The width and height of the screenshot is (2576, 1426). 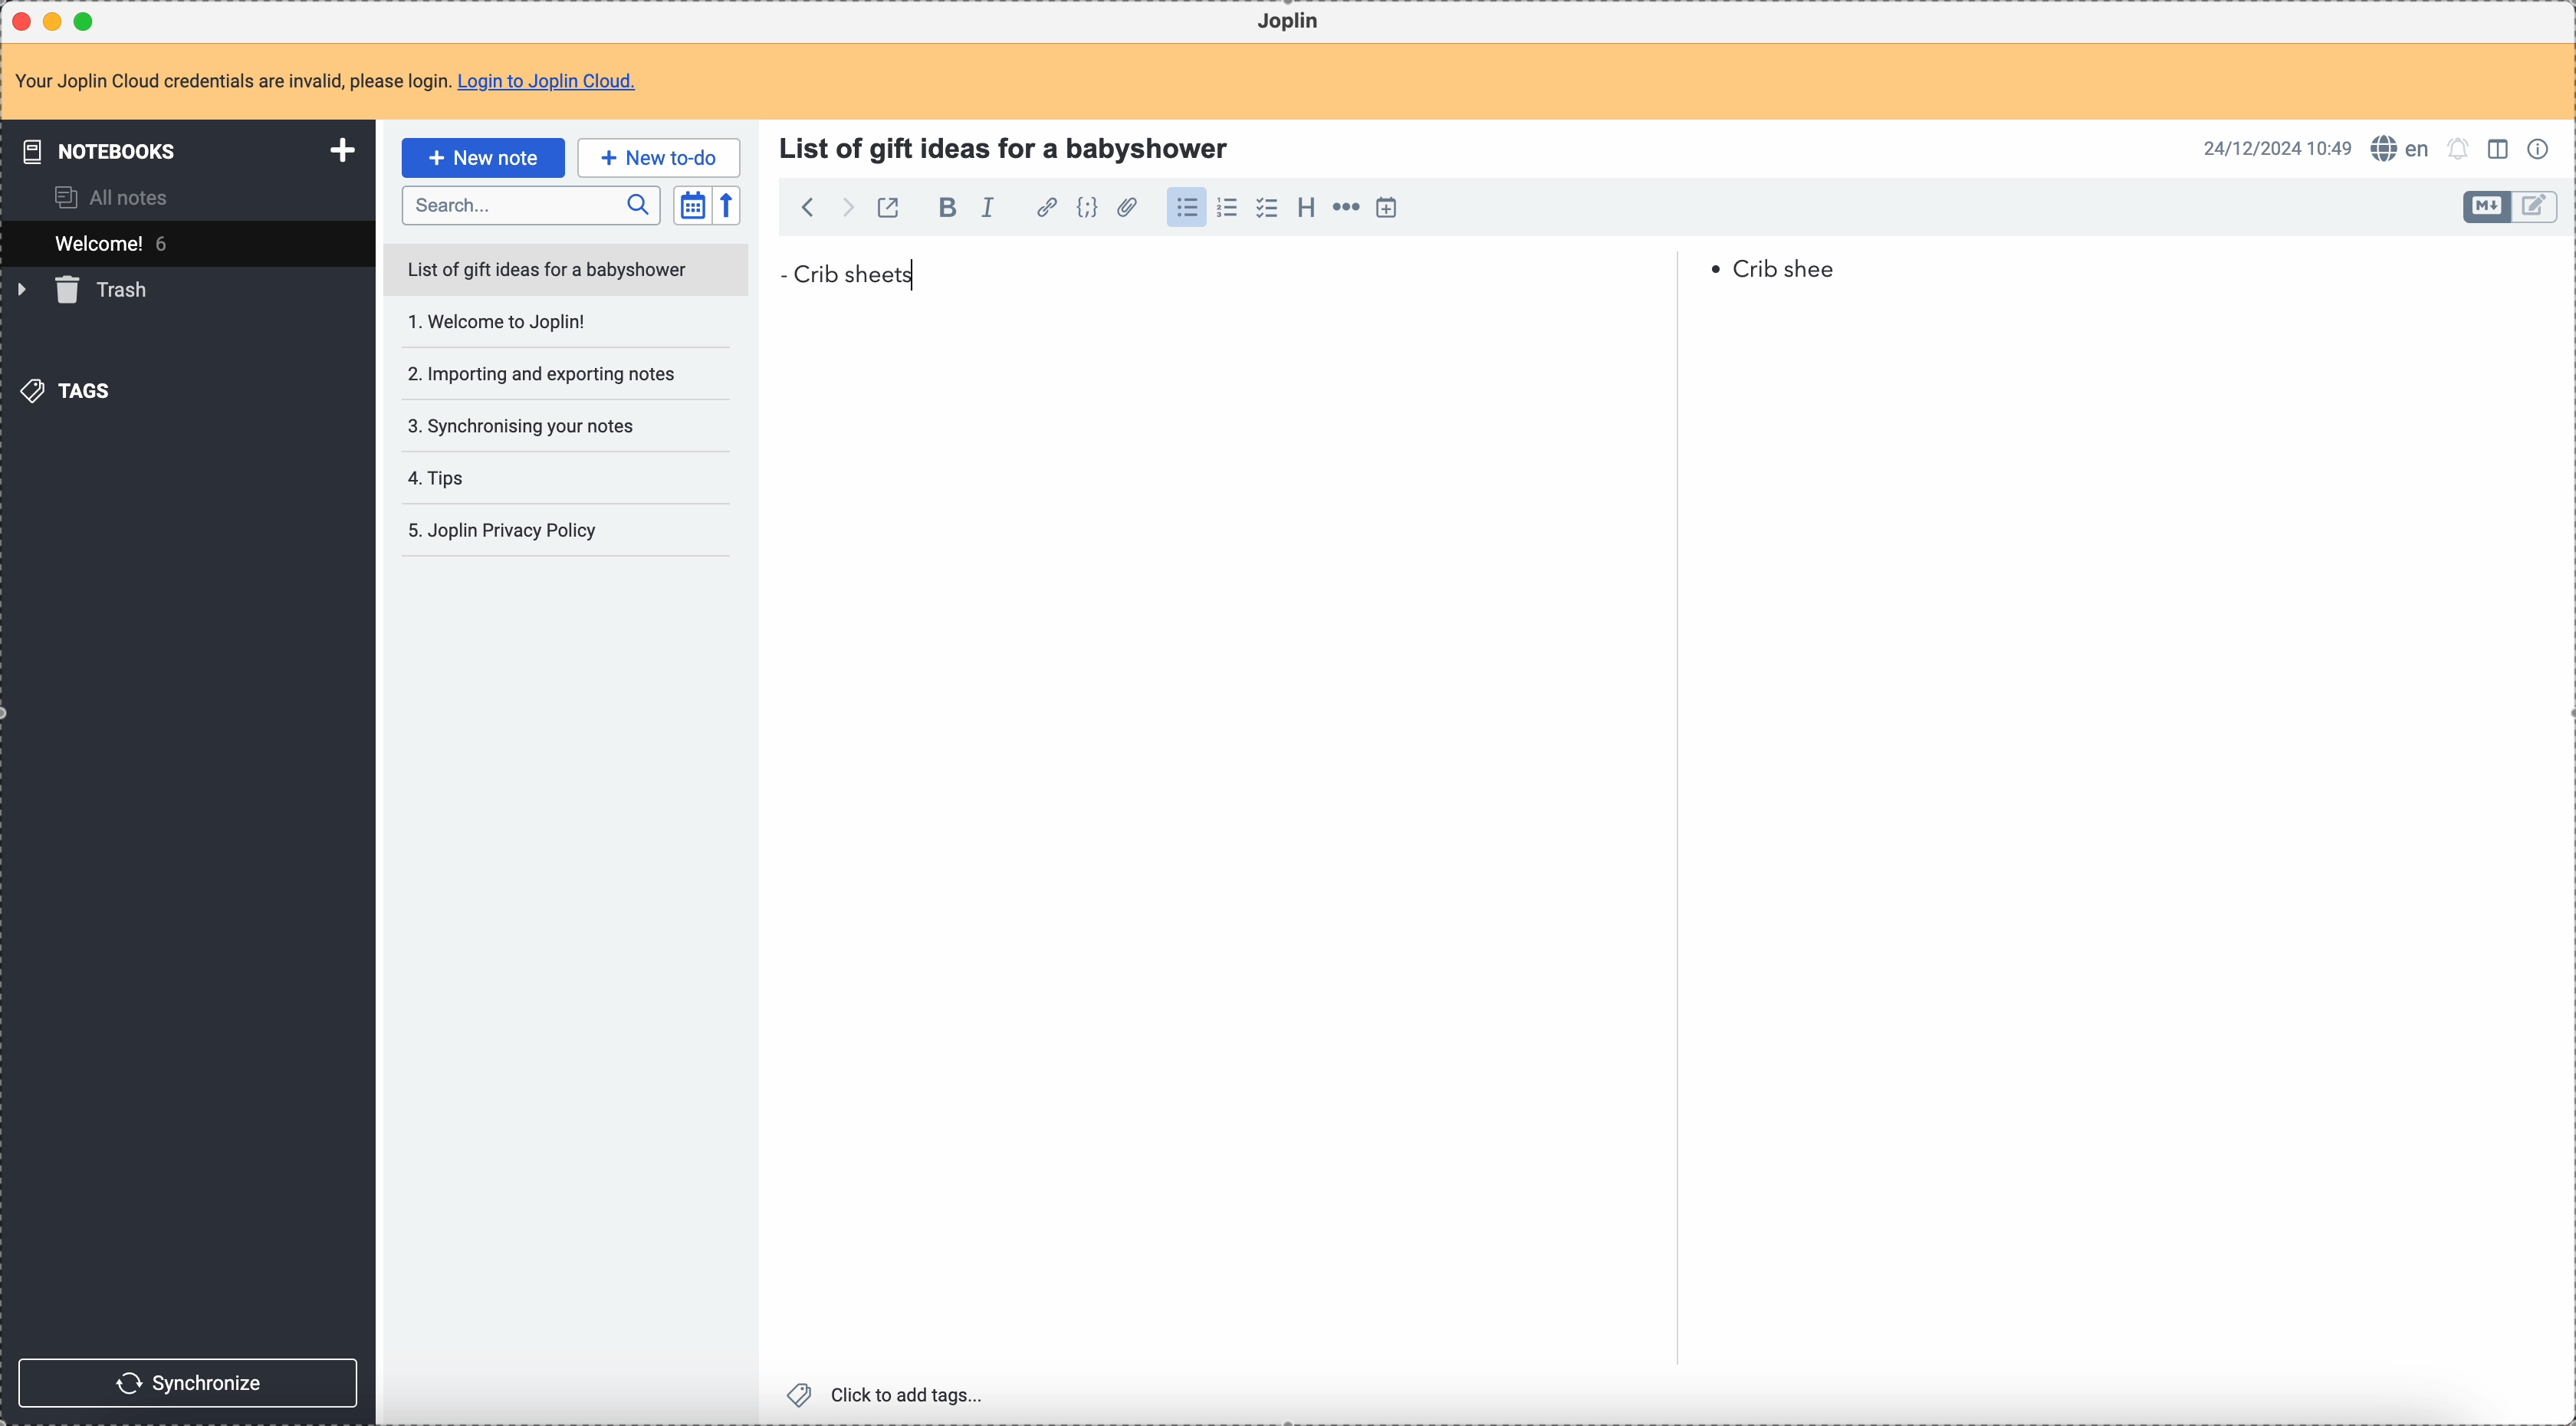 I want to click on date and hour, so click(x=2277, y=148).